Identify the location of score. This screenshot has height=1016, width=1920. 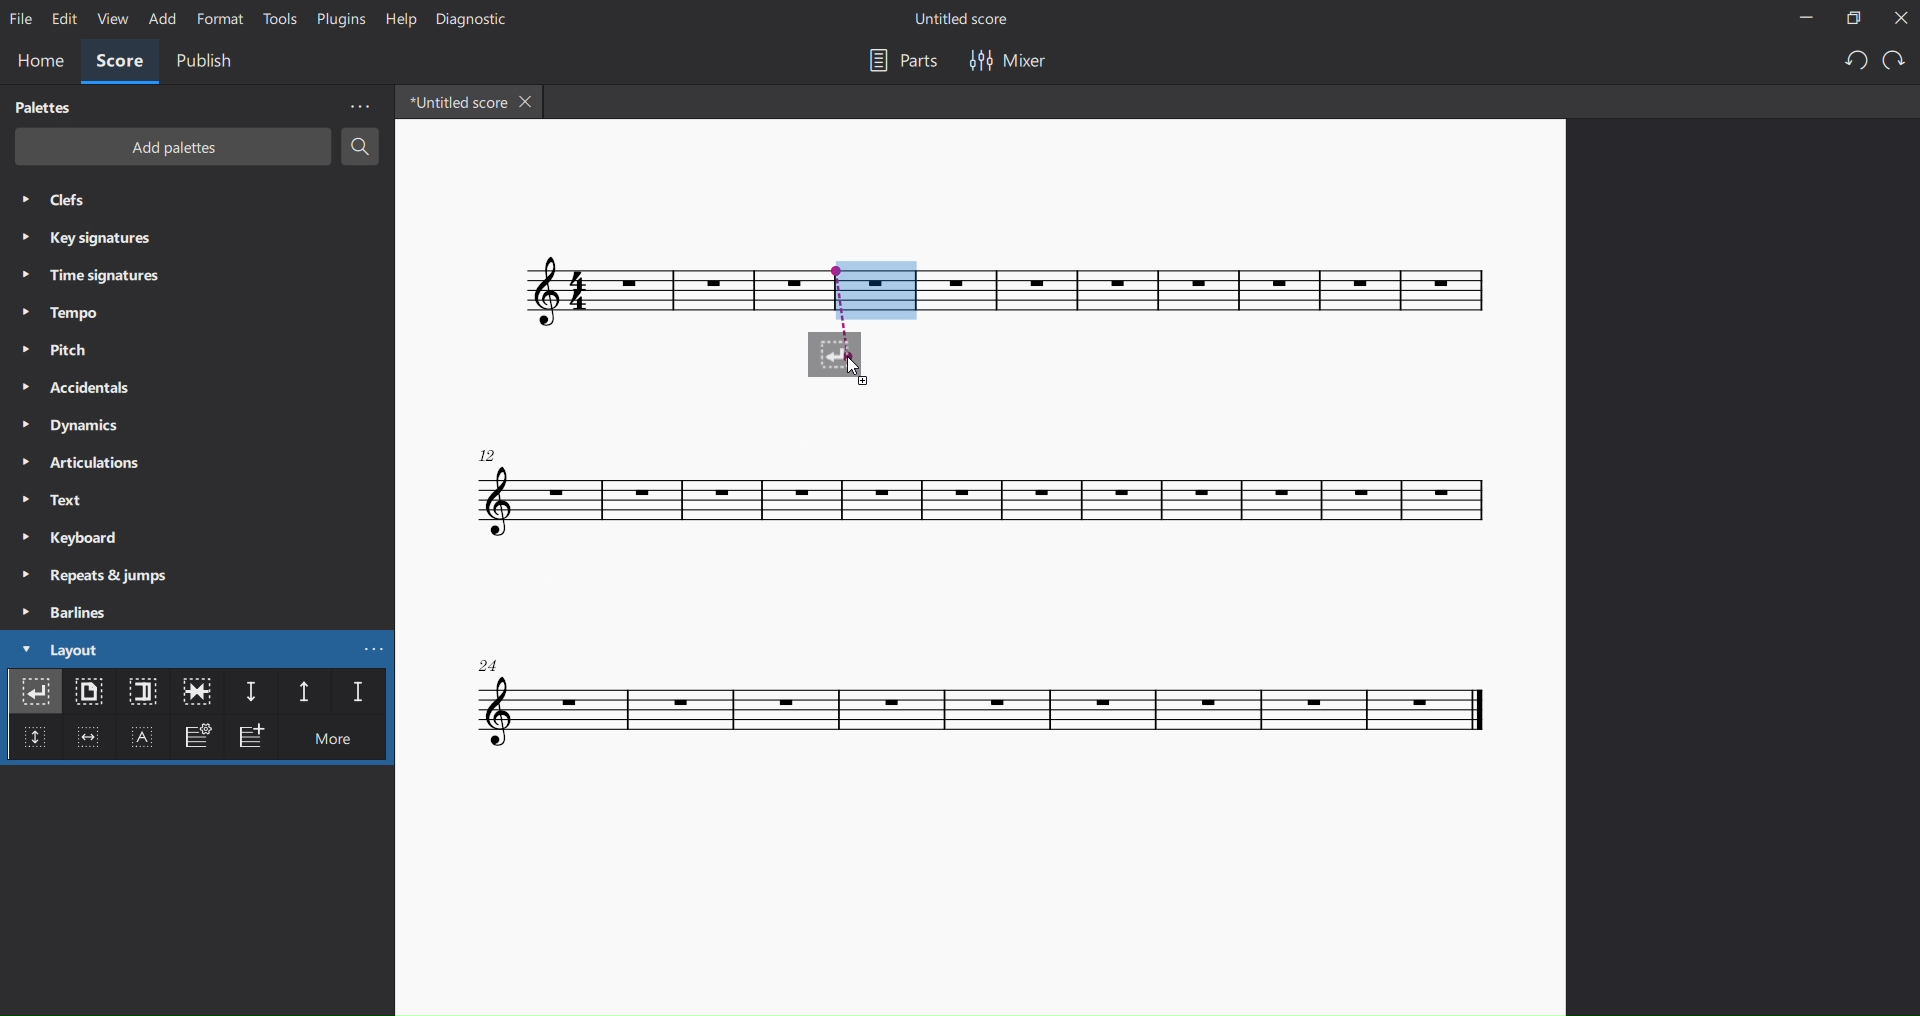
(987, 710).